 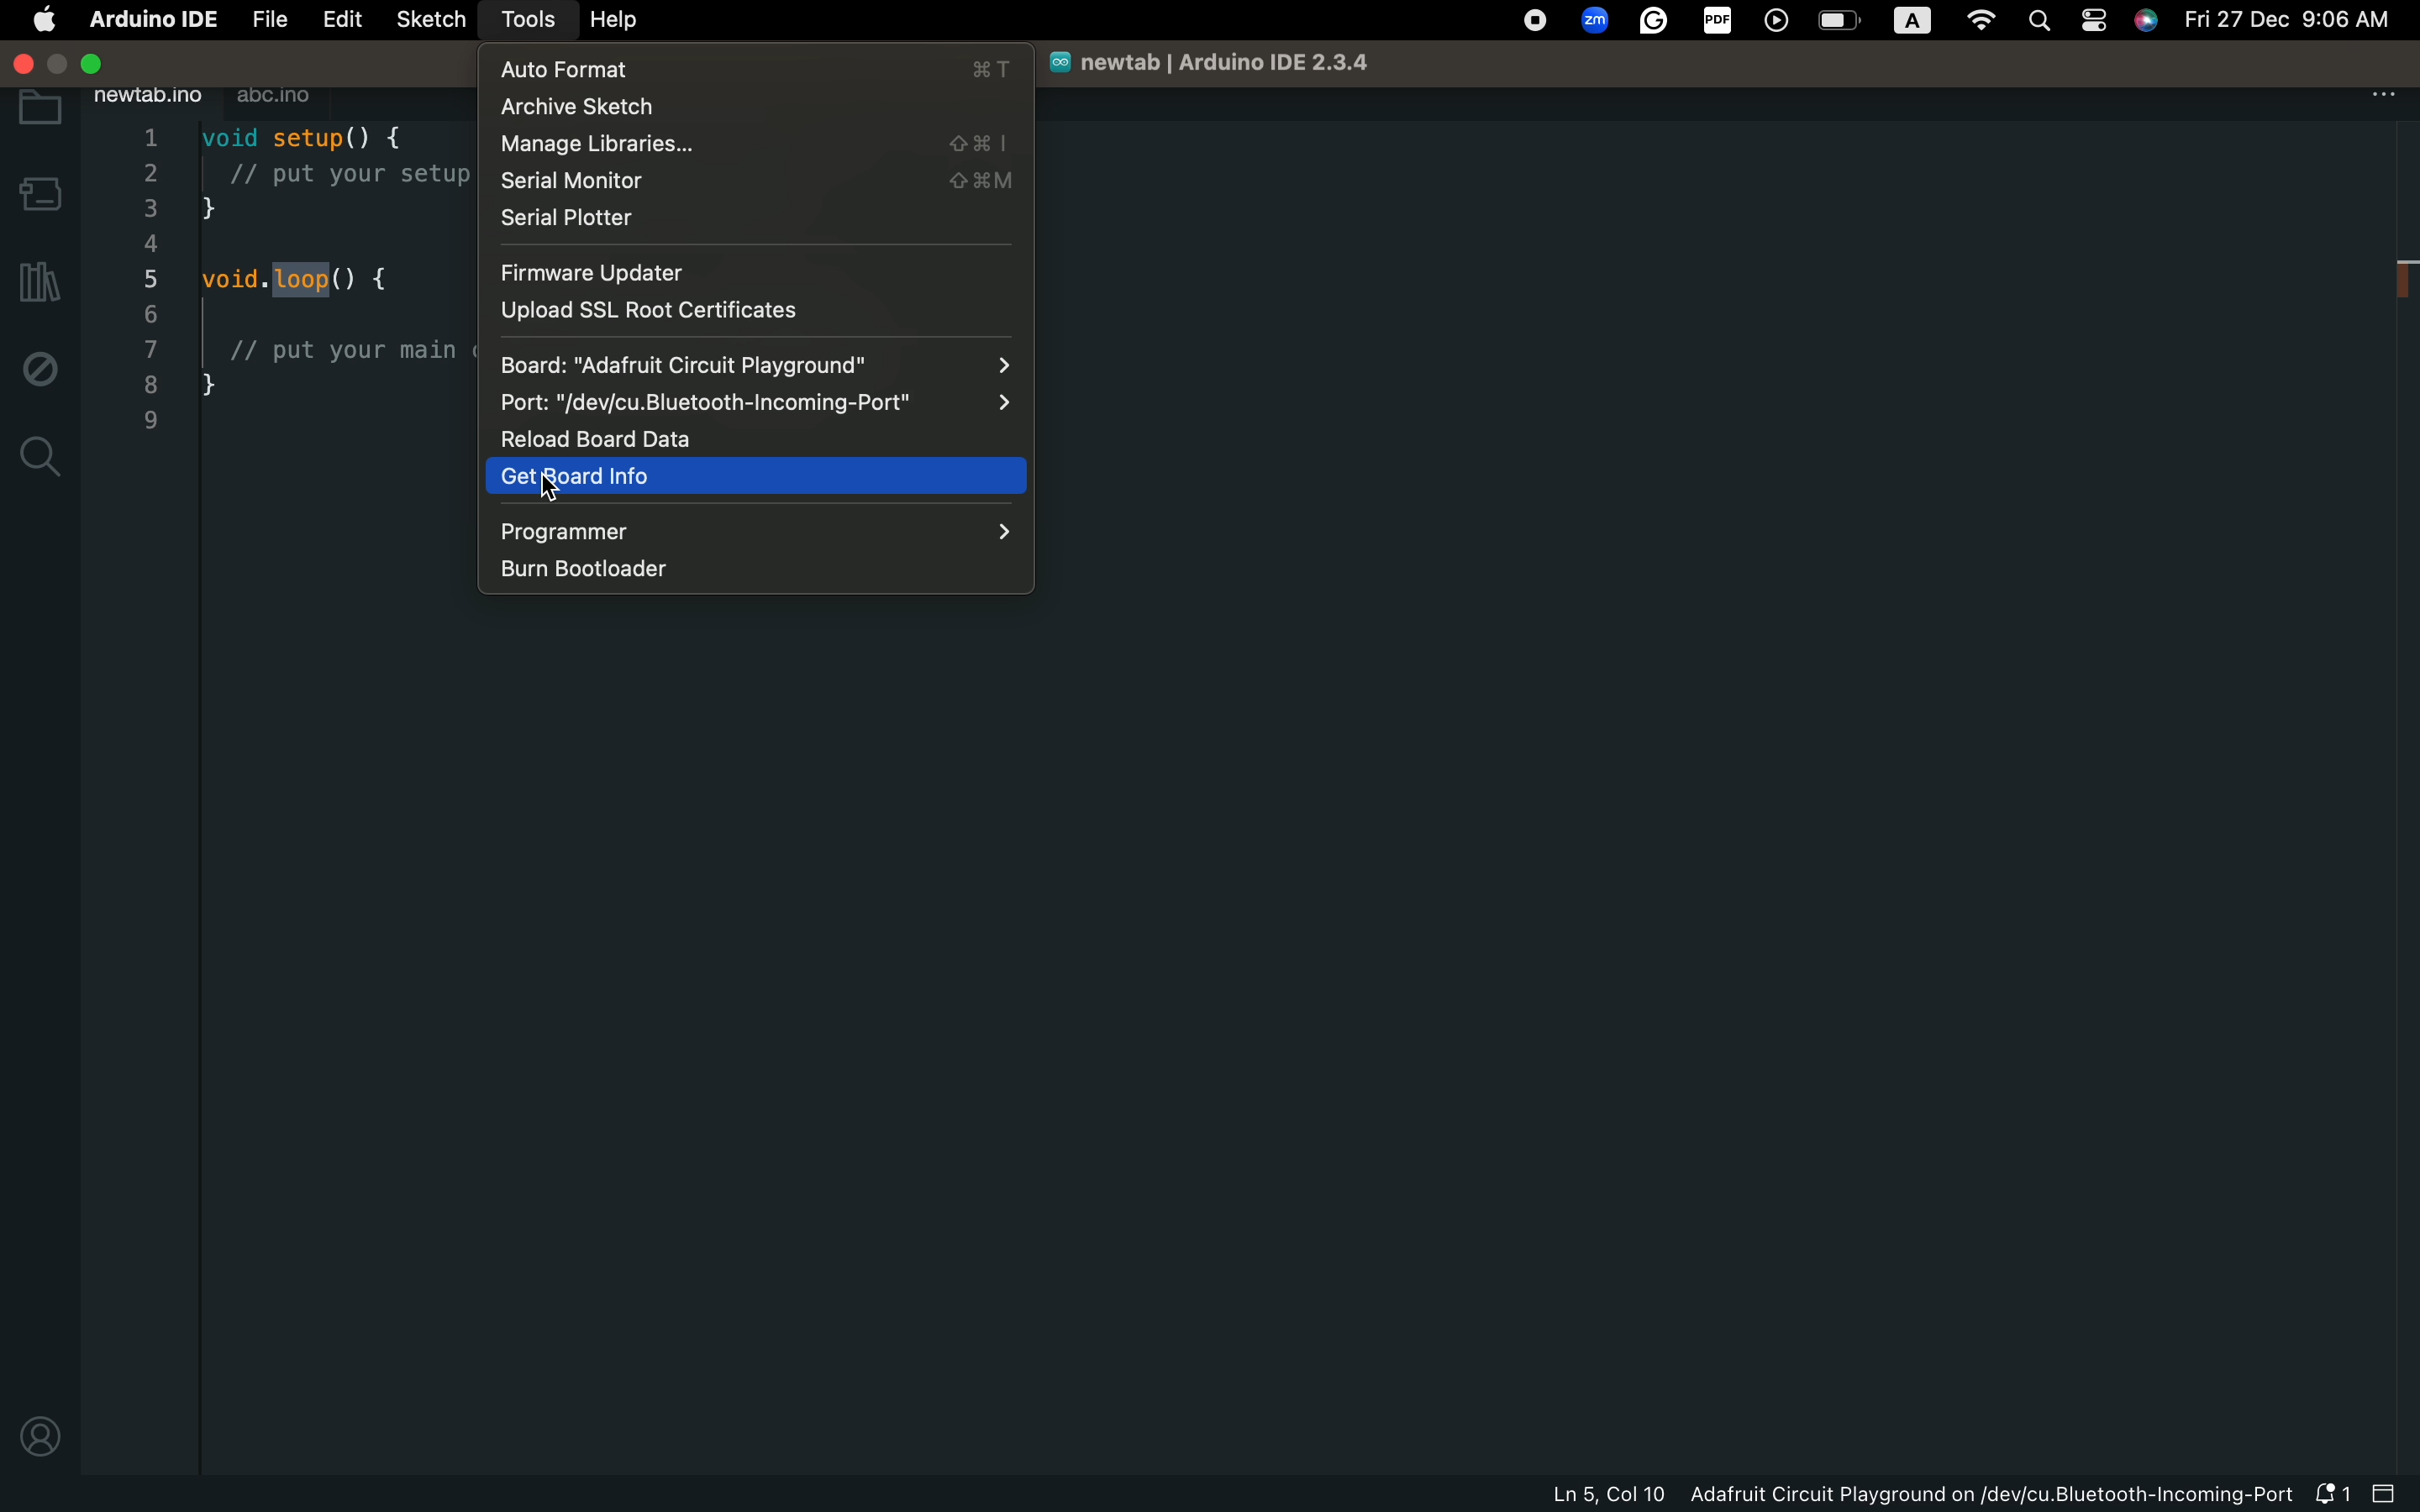 I want to click on Battery, so click(x=1844, y=22).